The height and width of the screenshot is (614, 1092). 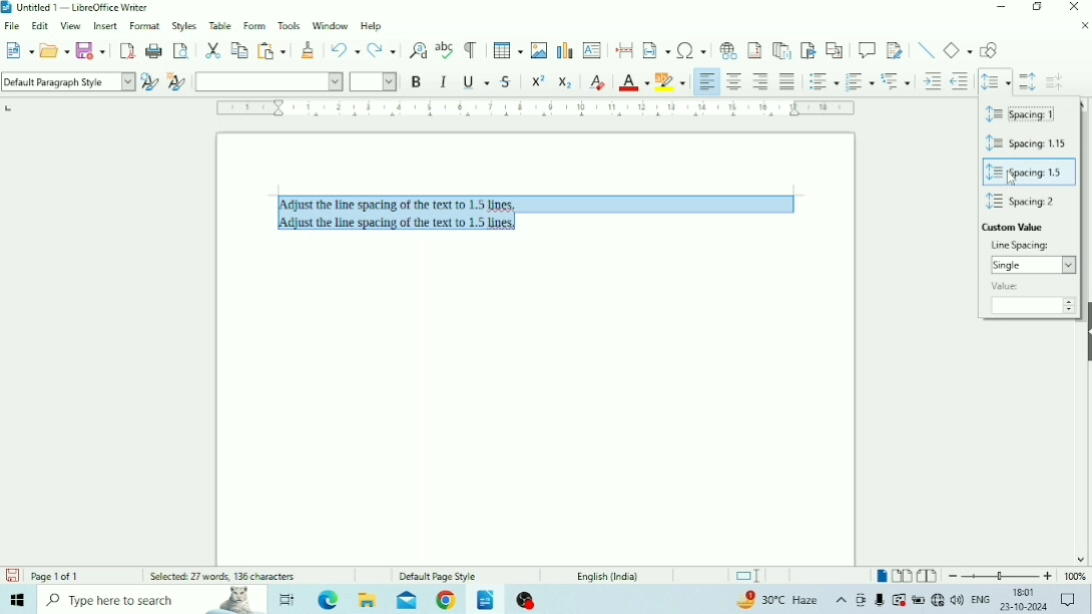 I want to click on Zoom Factor, so click(x=1077, y=576).